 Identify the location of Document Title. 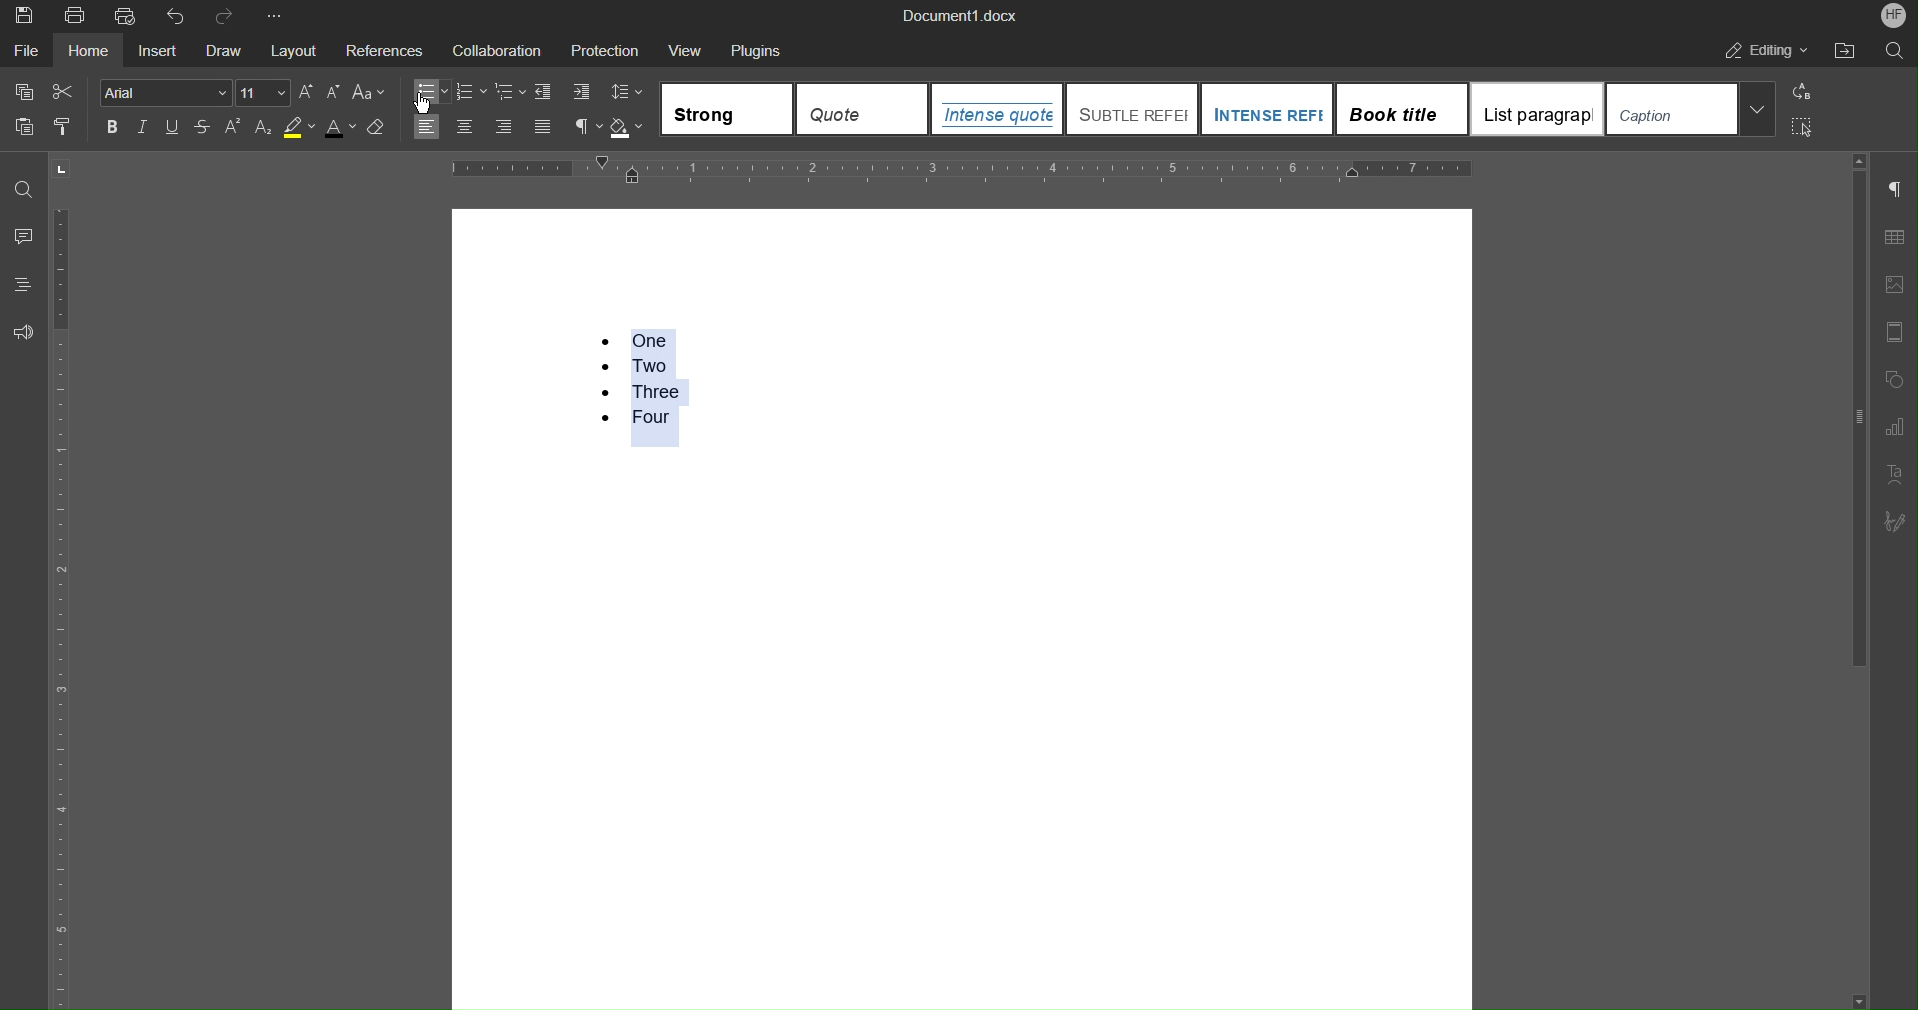
(956, 15).